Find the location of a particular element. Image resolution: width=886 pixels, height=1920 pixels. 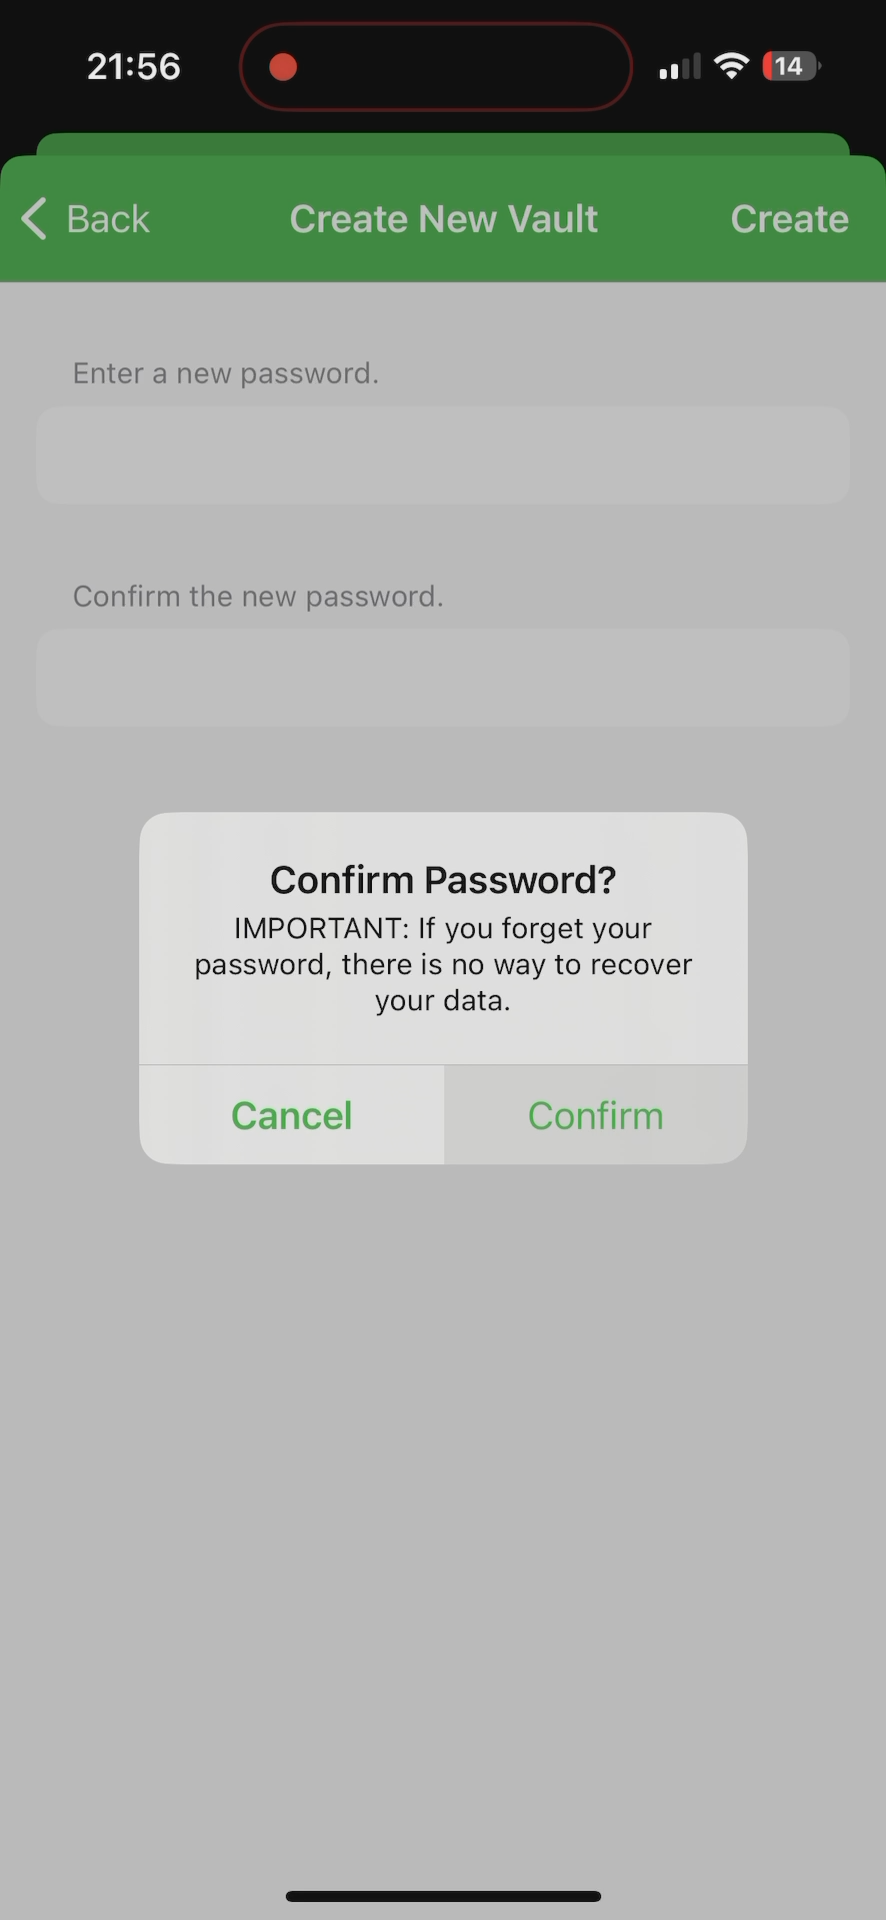

caption for new password is located at coordinates (444, 456).